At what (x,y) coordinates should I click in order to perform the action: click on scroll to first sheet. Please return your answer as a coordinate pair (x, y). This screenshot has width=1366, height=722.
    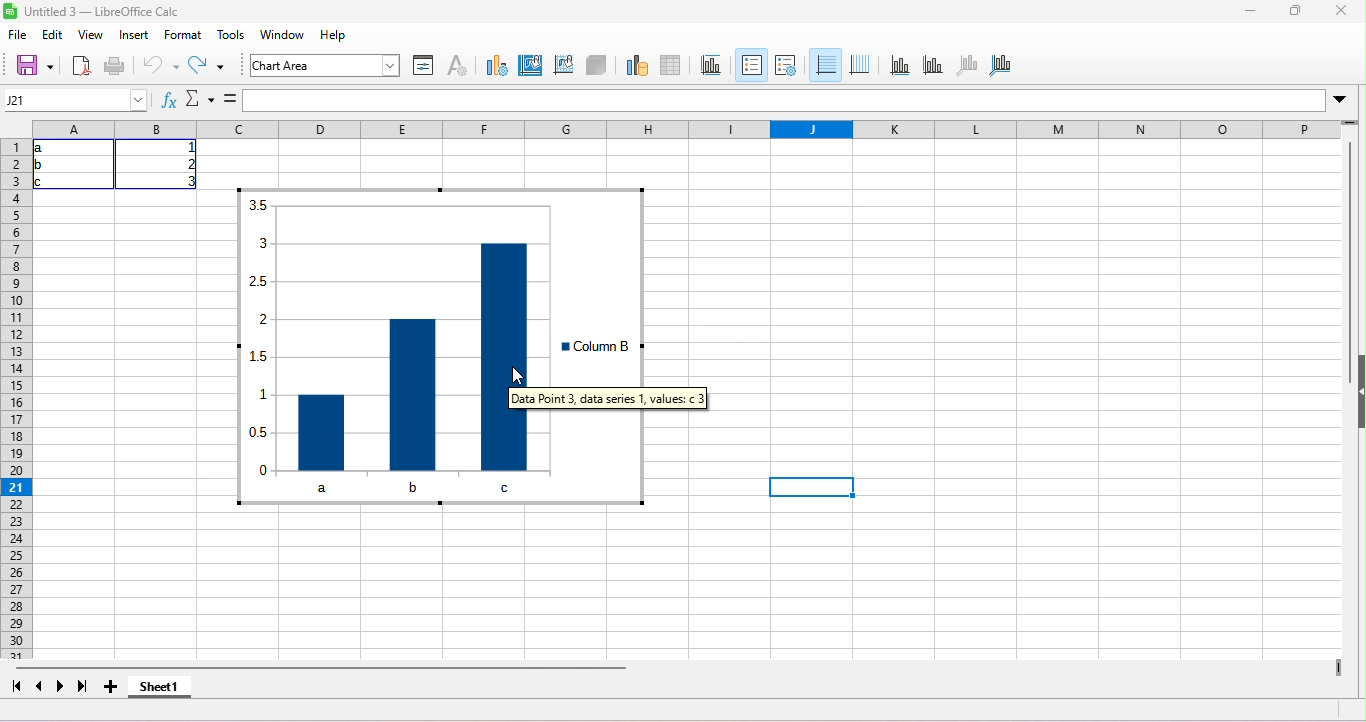
    Looking at the image, I should click on (12, 686).